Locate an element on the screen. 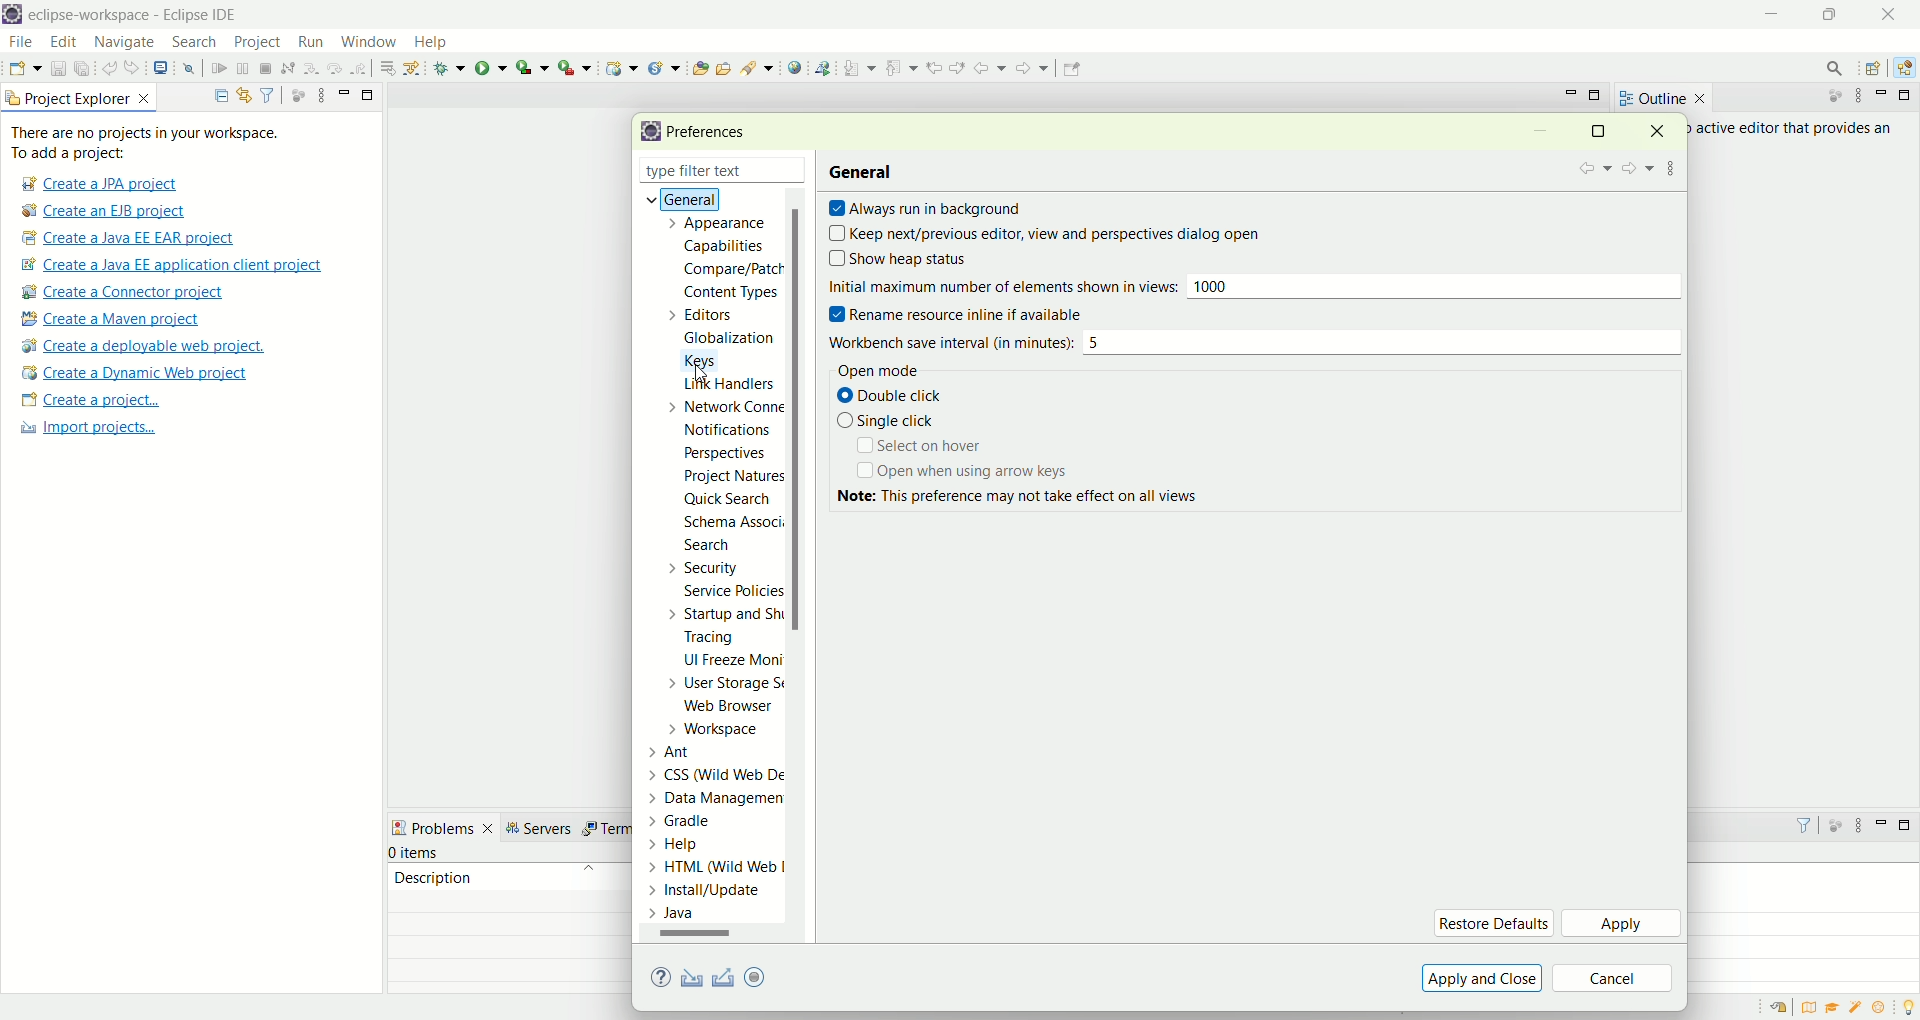 The image size is (1920, 1020).  active editor that provides an outline is located at coordinates (1796, 129).